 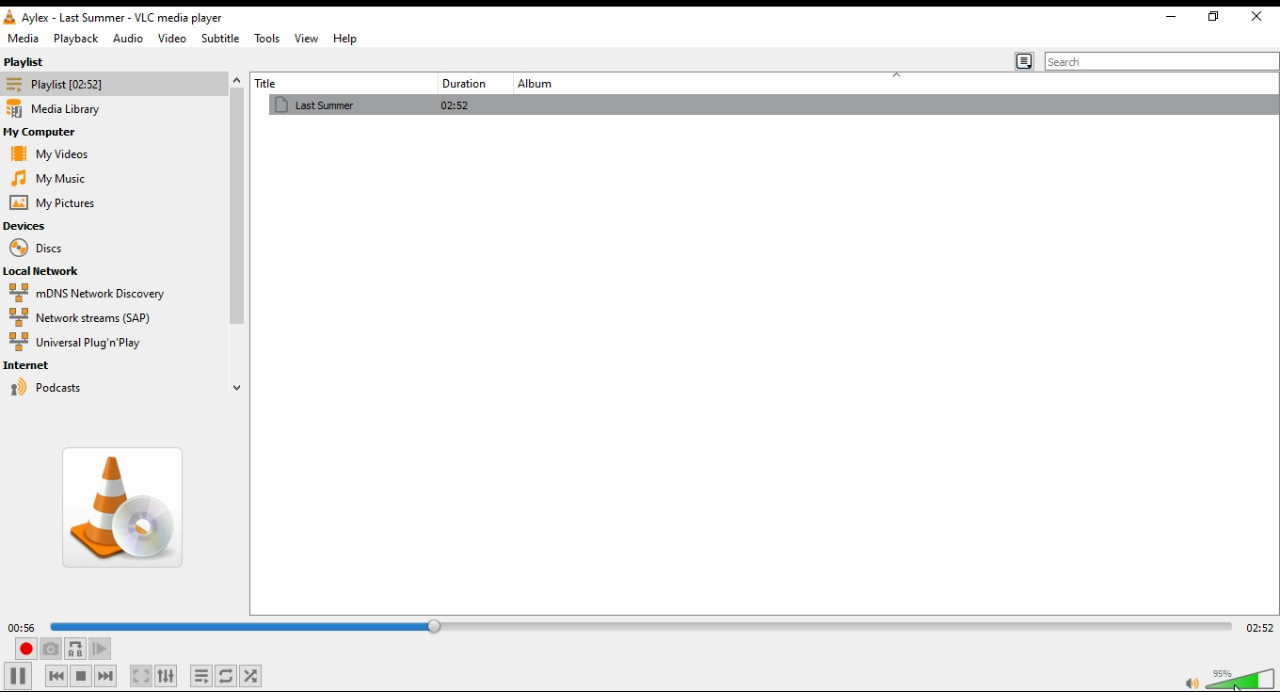 I want to click on my computer, so click(x=43, y=131).